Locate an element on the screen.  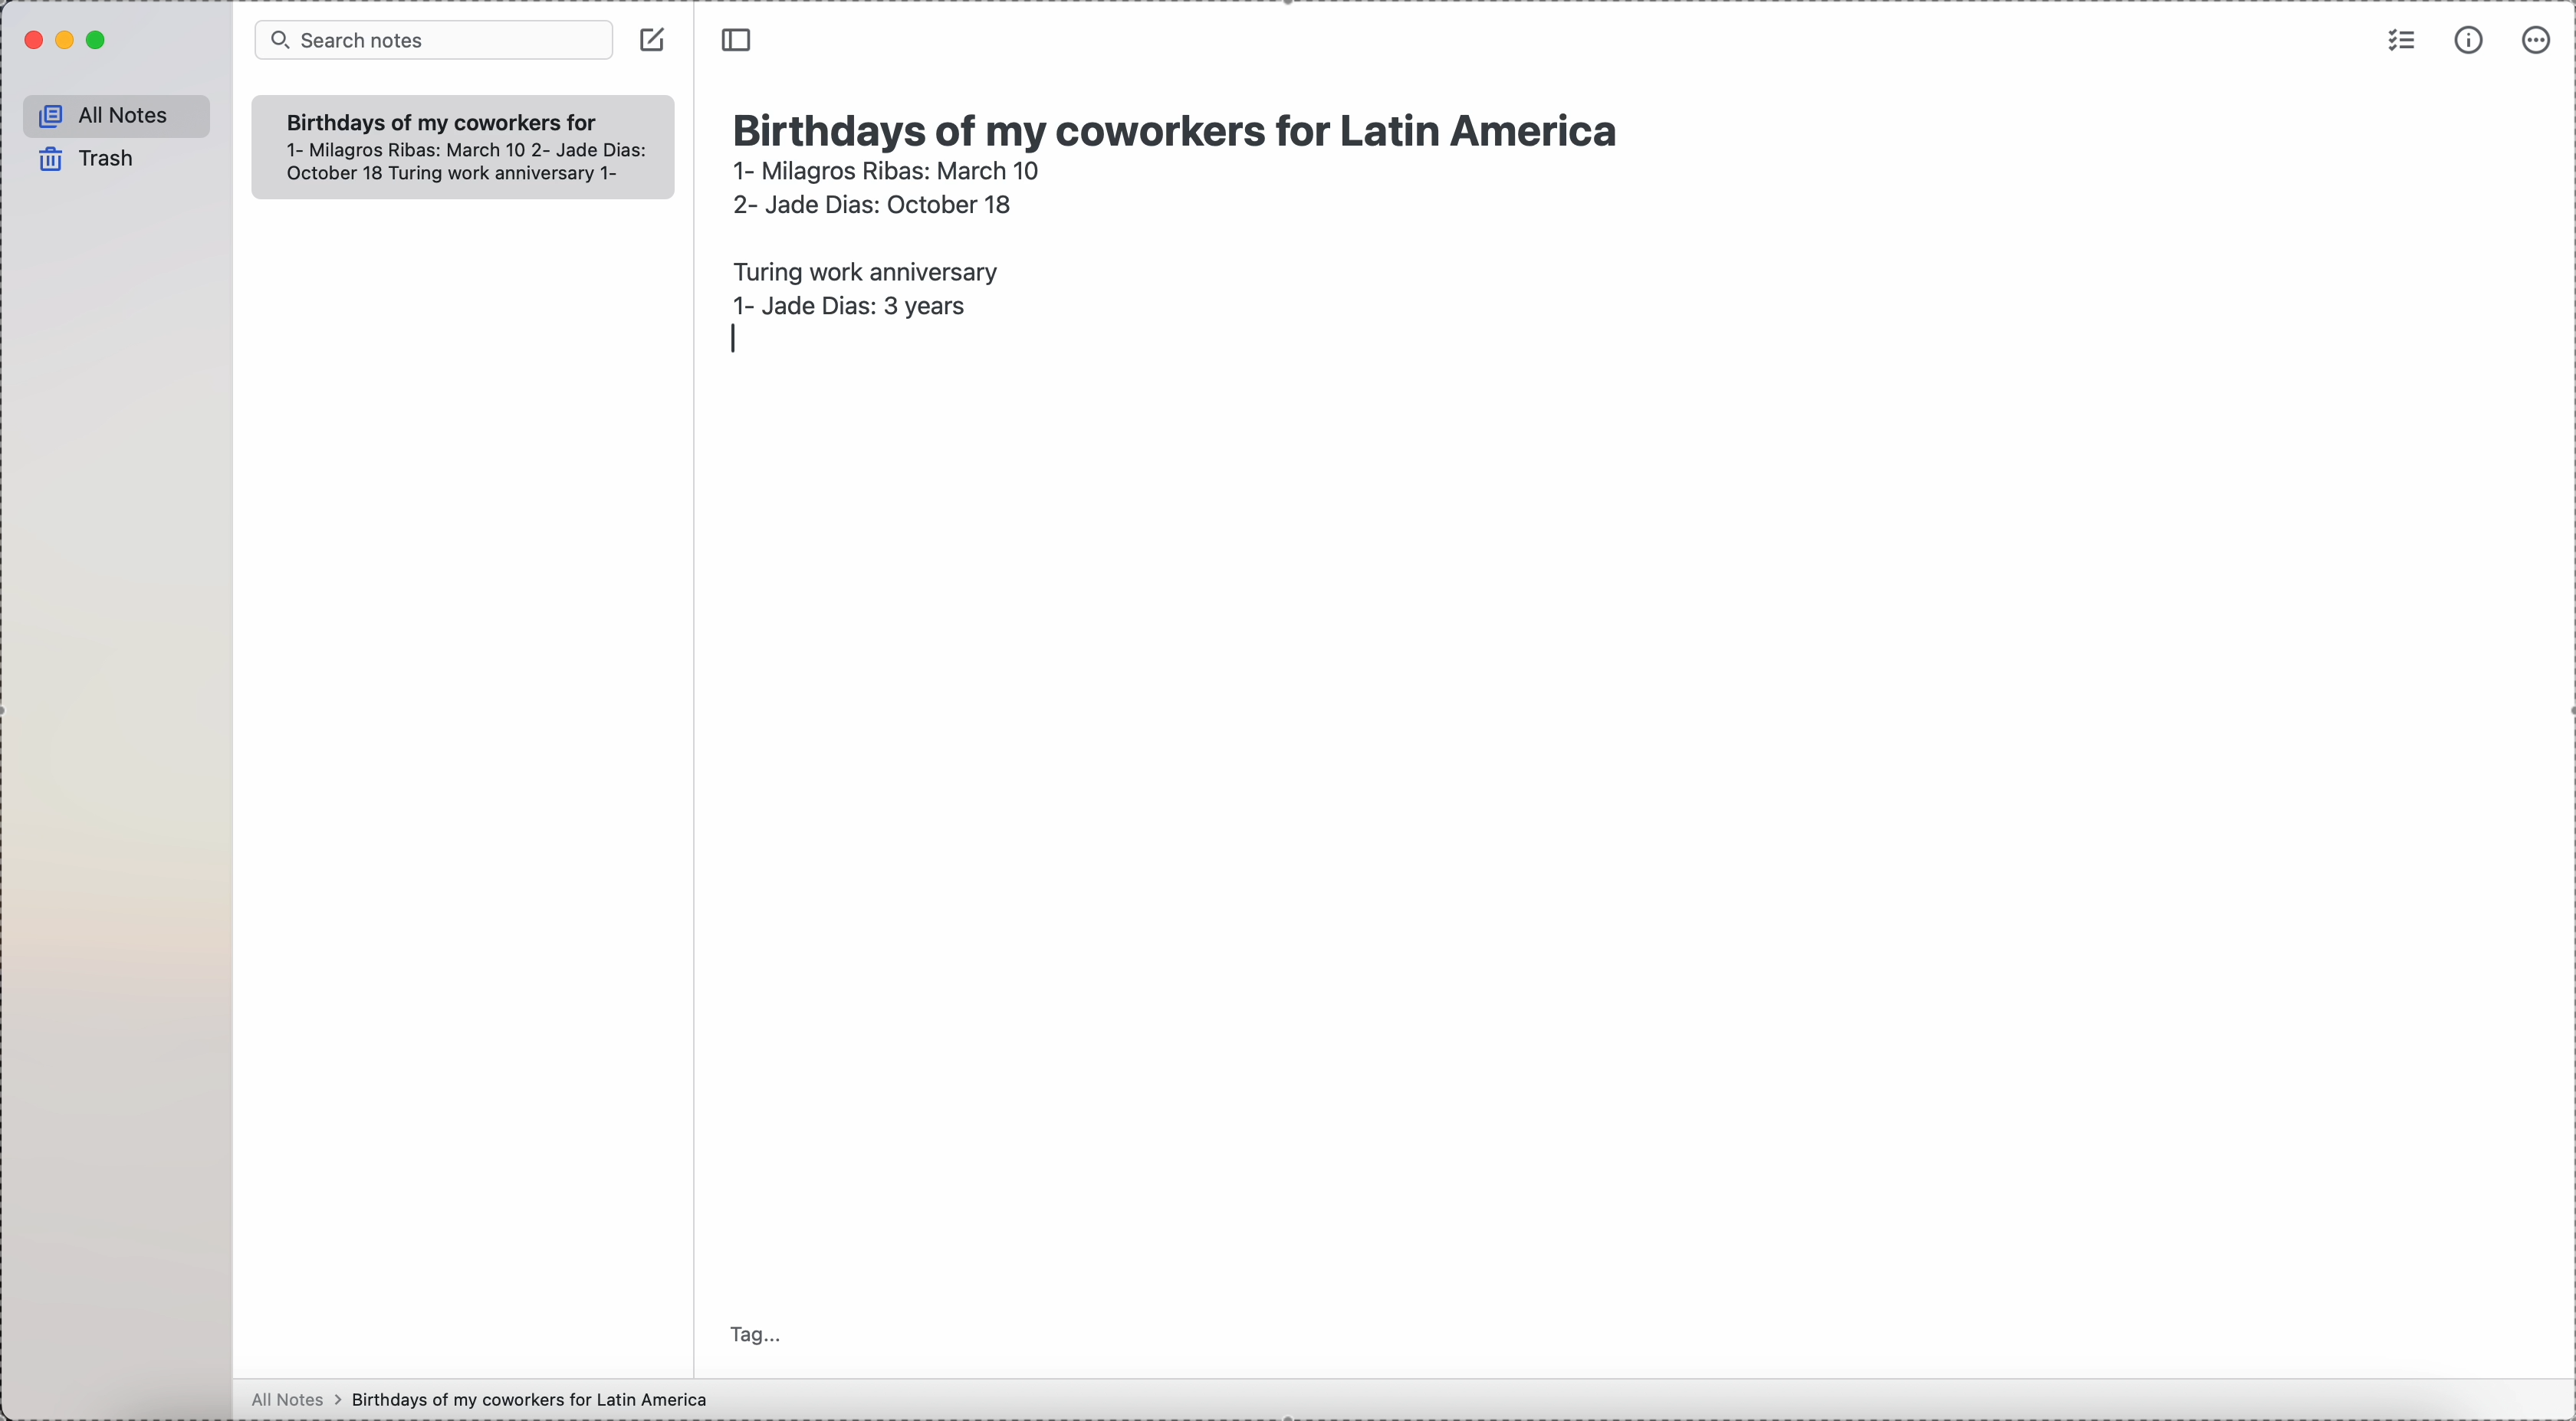
check list is located at coordinates (2399, 39).